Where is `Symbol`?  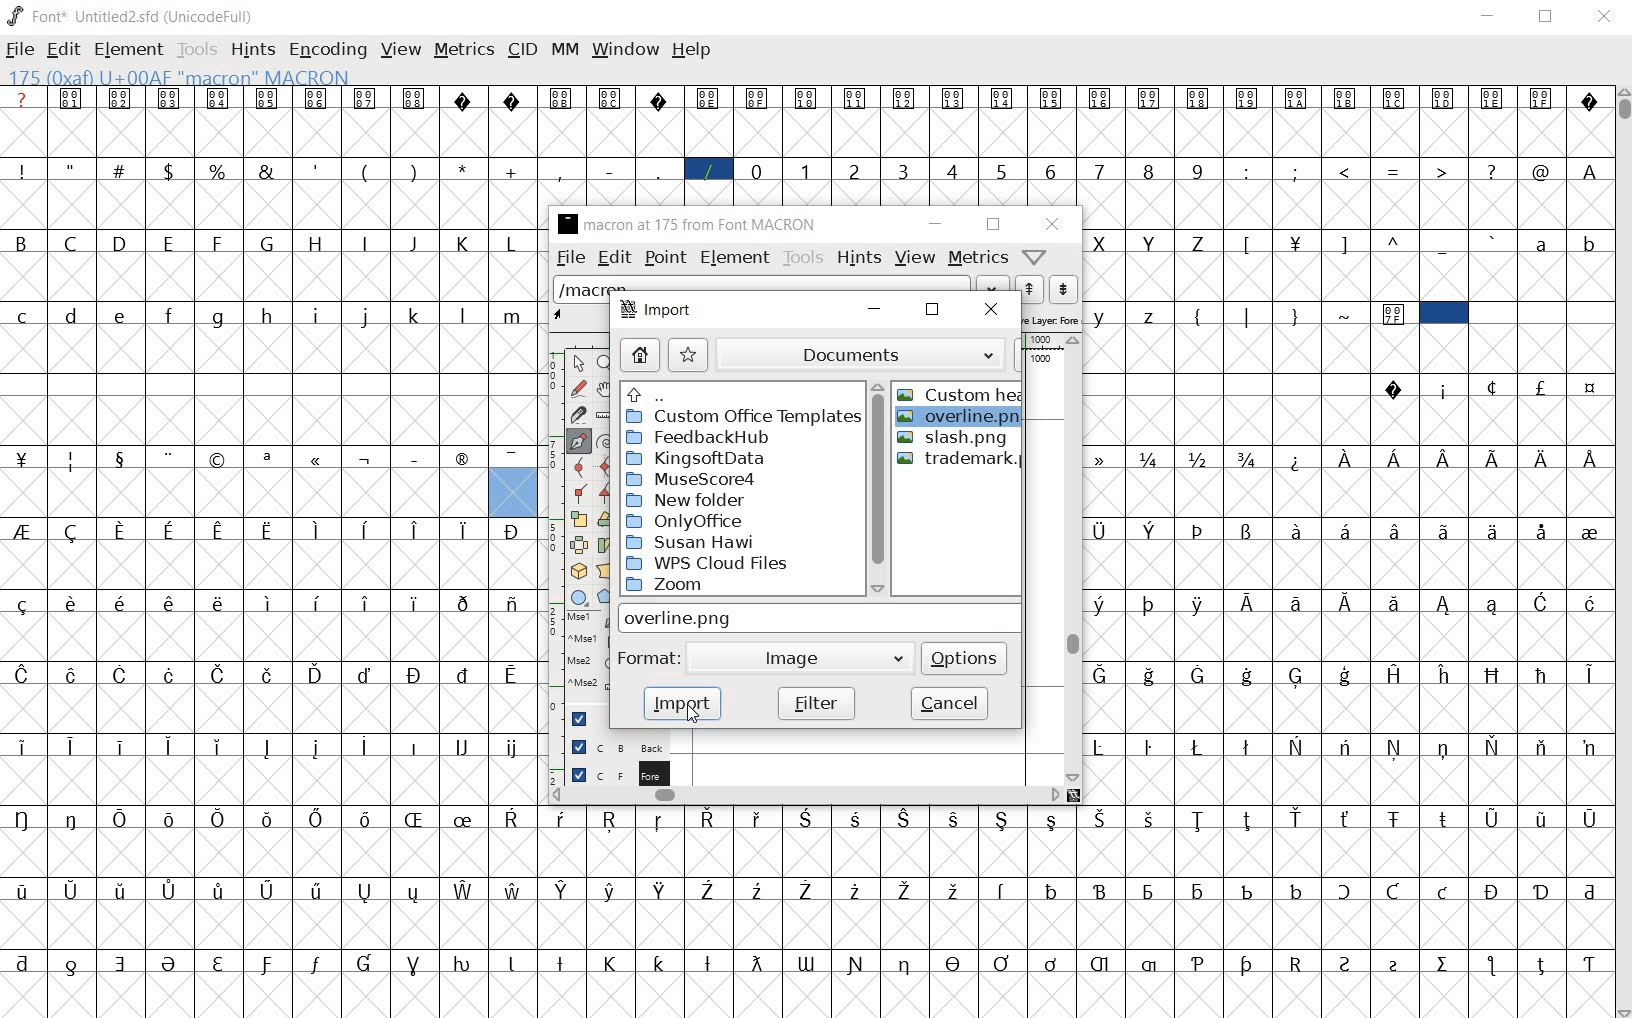 Symbol is located at coordinates (615, 819).